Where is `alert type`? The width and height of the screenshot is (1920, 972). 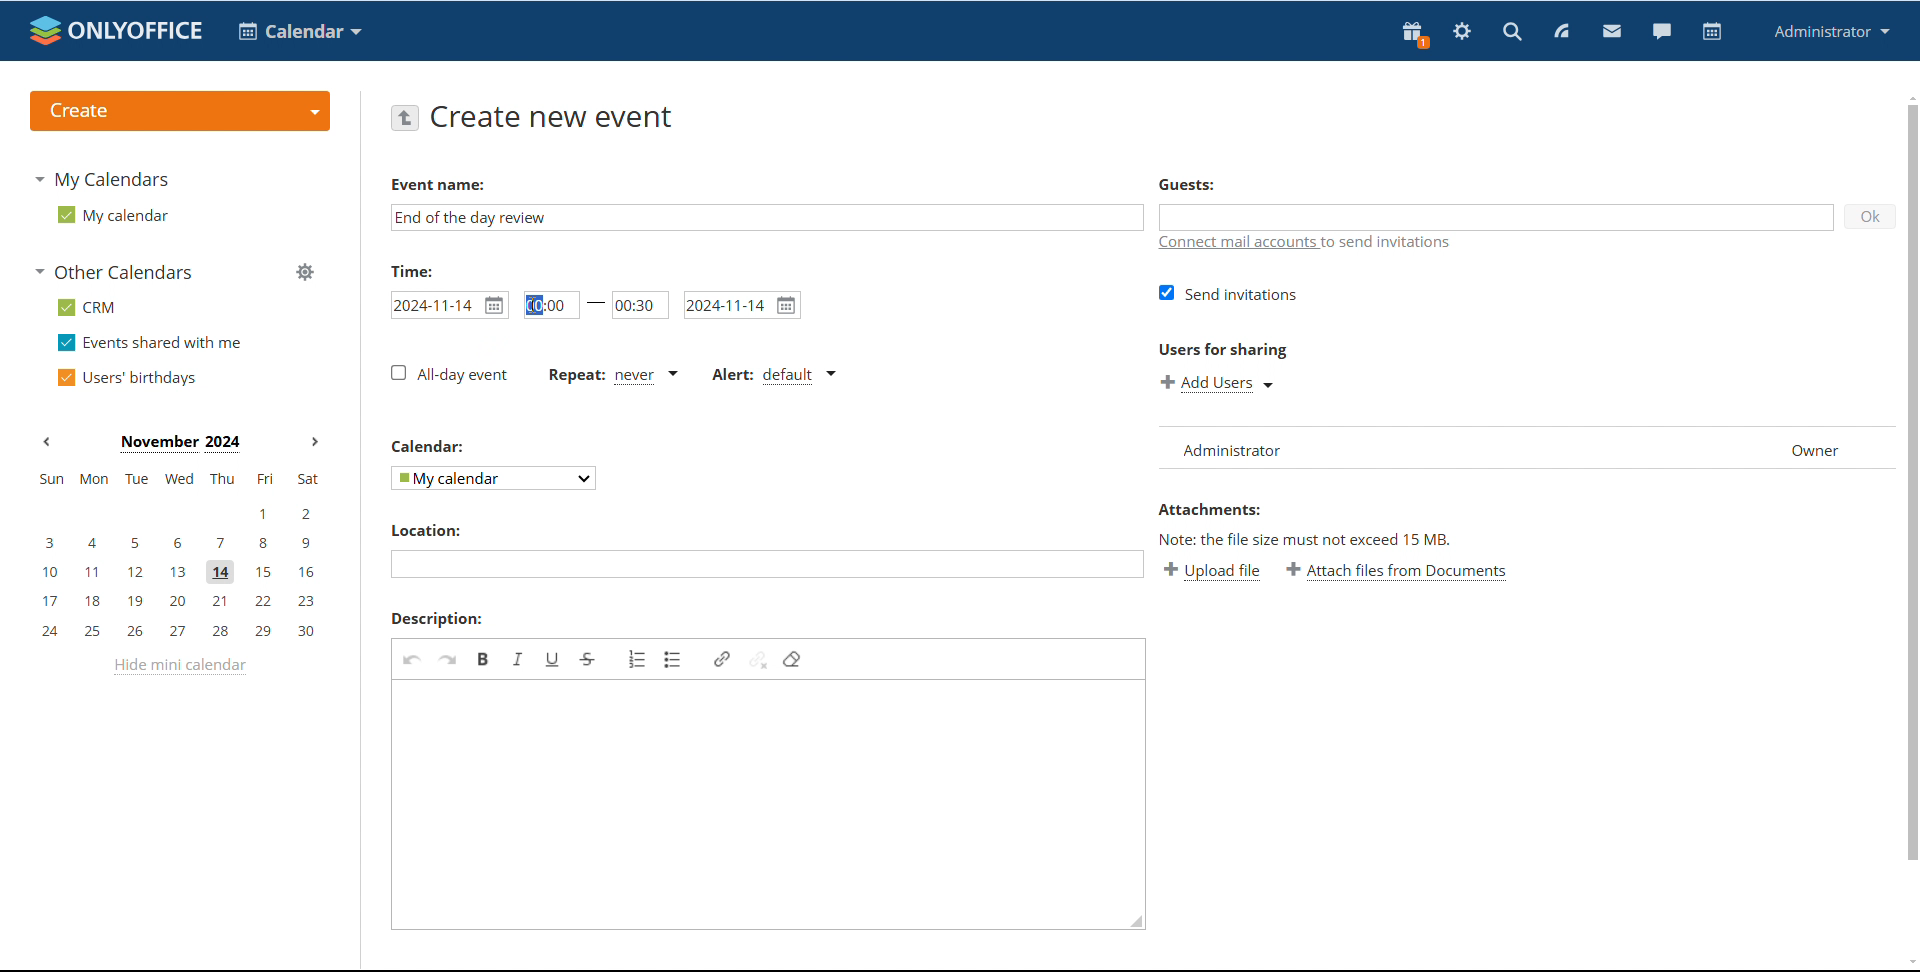
alert type is located at coordinates (773, 376).